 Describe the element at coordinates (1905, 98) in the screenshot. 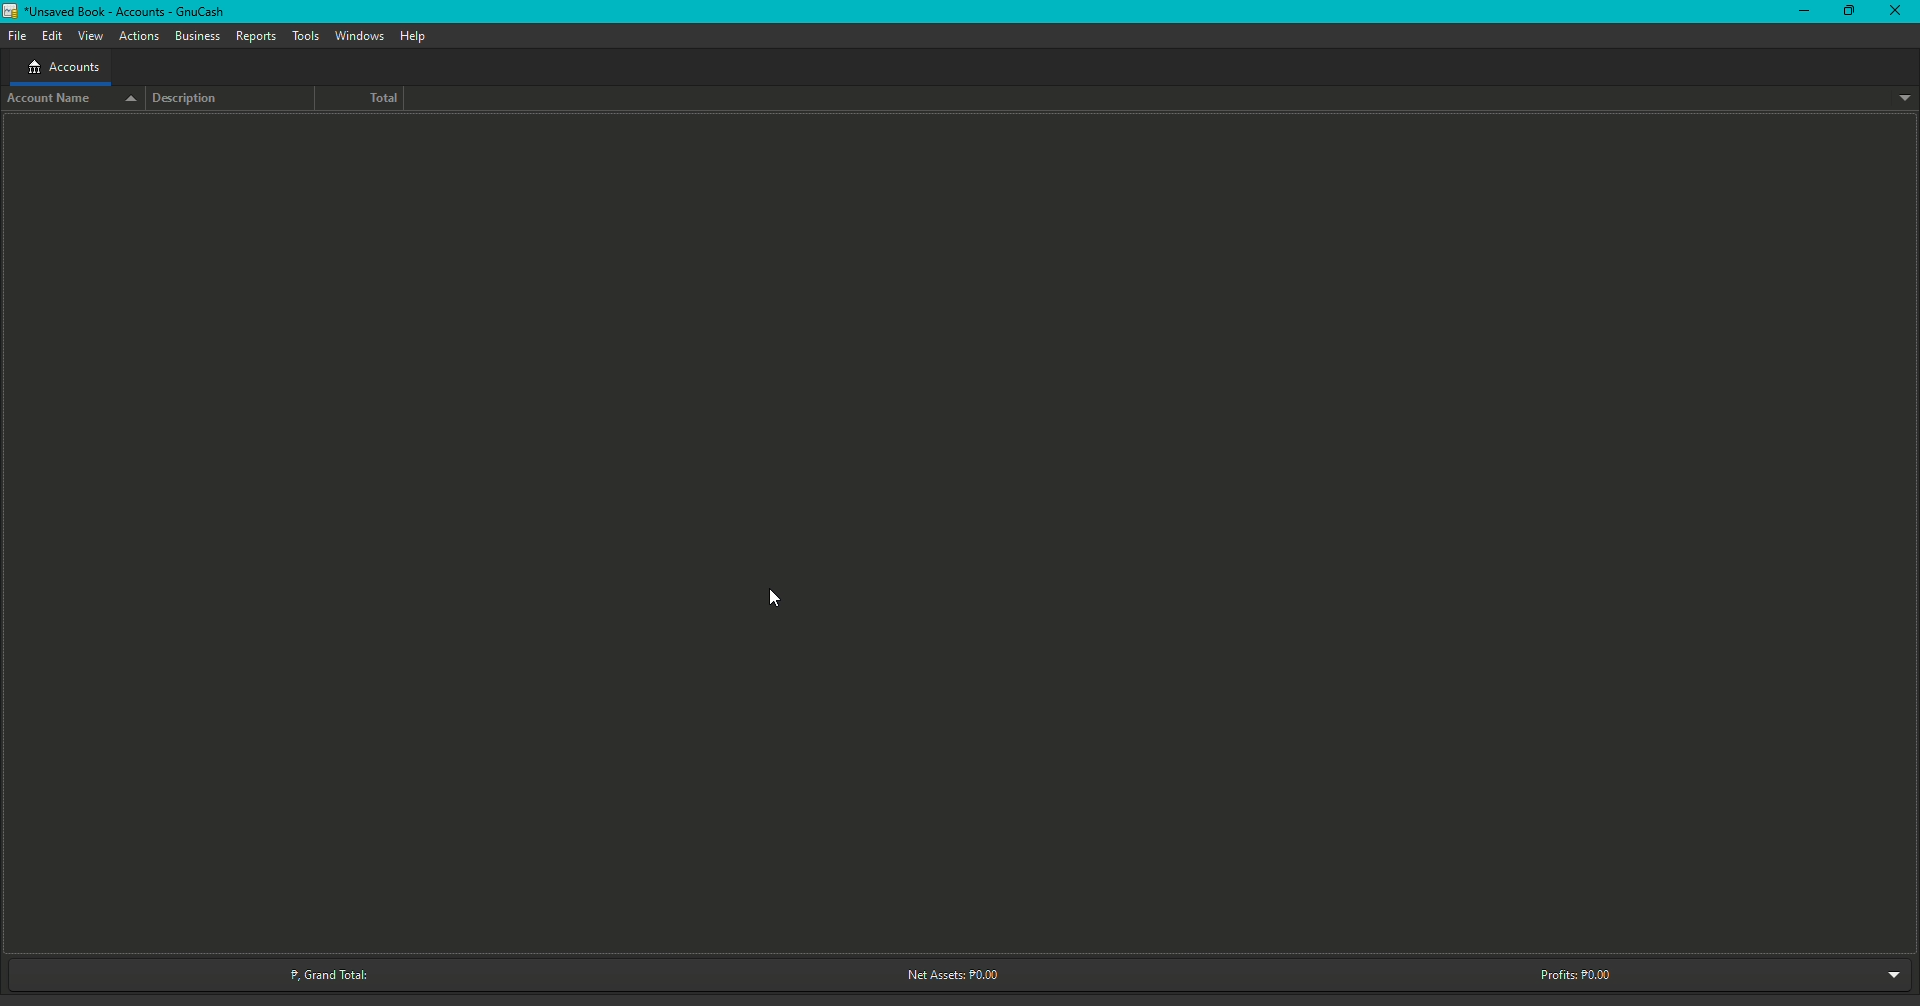

I see `Drop down` at that location.